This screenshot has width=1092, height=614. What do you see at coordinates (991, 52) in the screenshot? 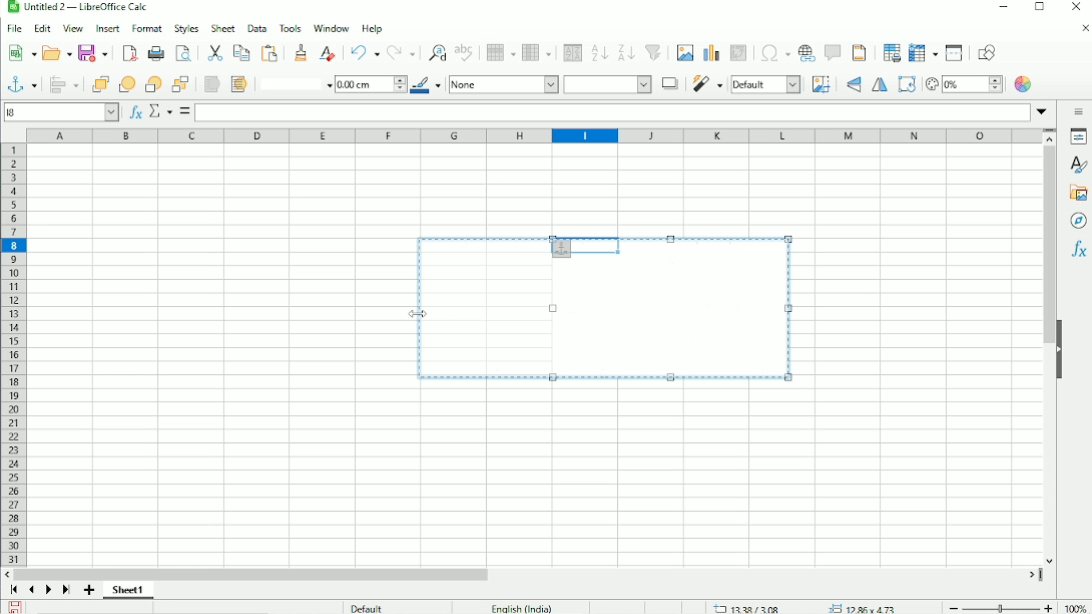
I see `Show Draw functions ` at bounding box center [991, 52].